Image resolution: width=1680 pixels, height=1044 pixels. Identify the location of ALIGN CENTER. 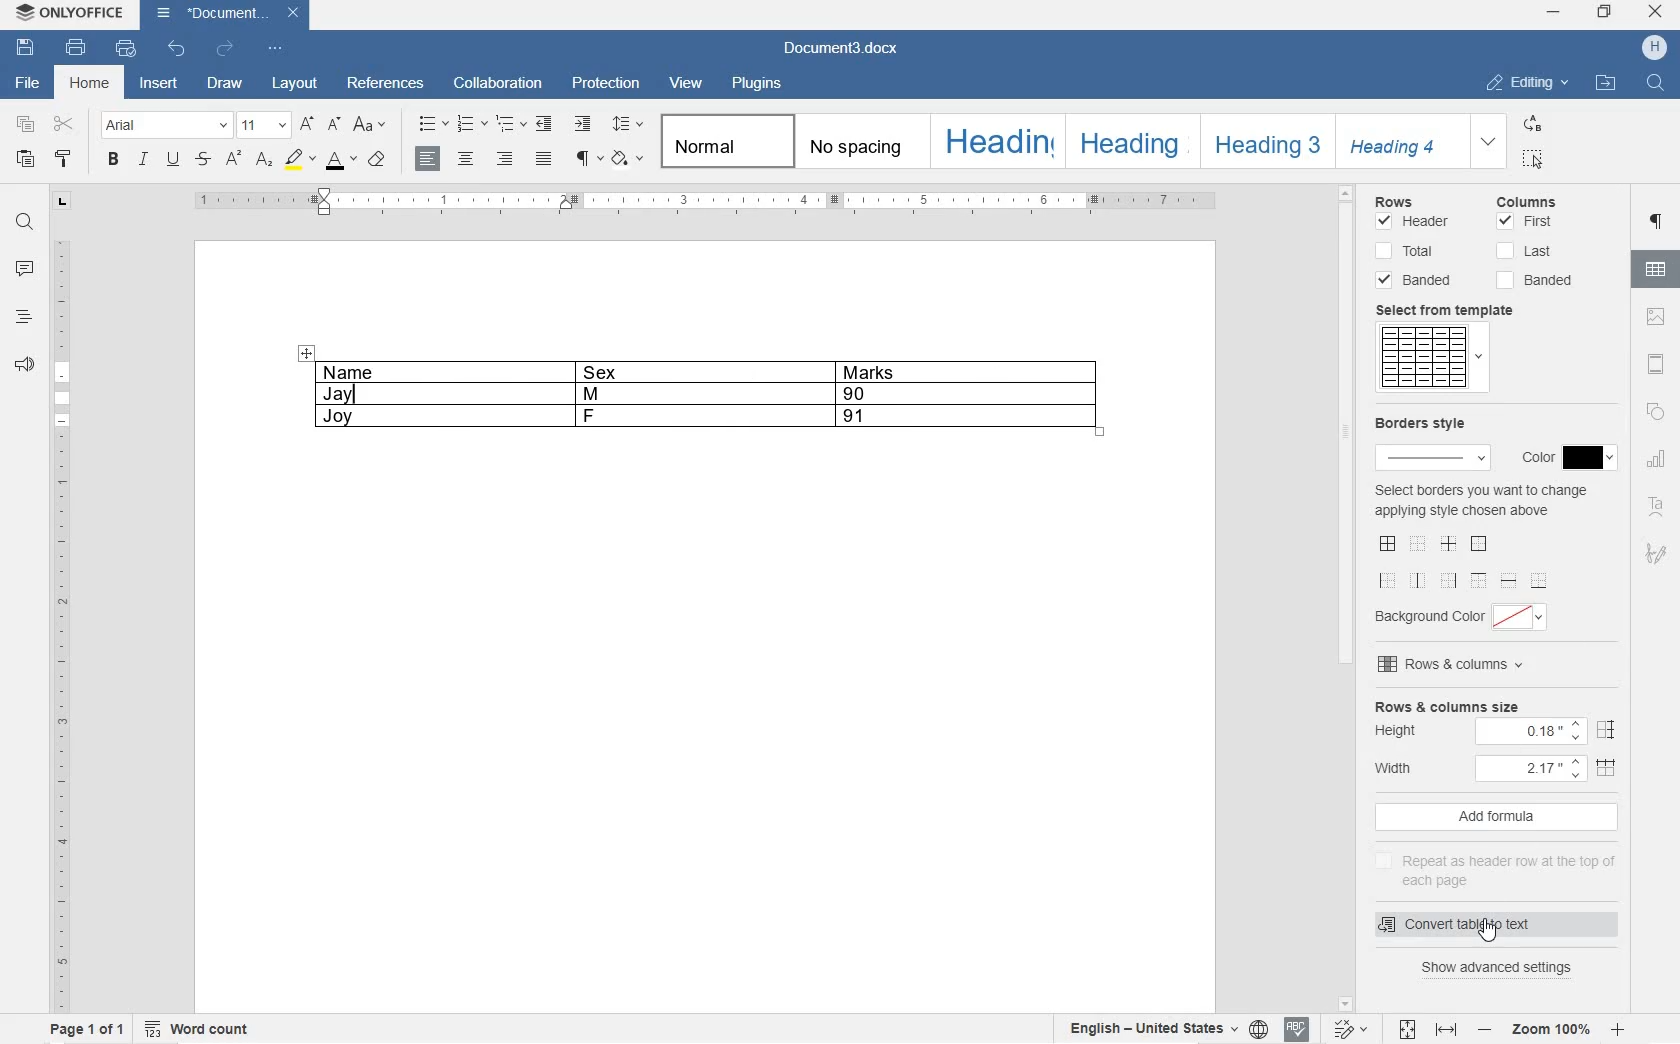
(466, 159).